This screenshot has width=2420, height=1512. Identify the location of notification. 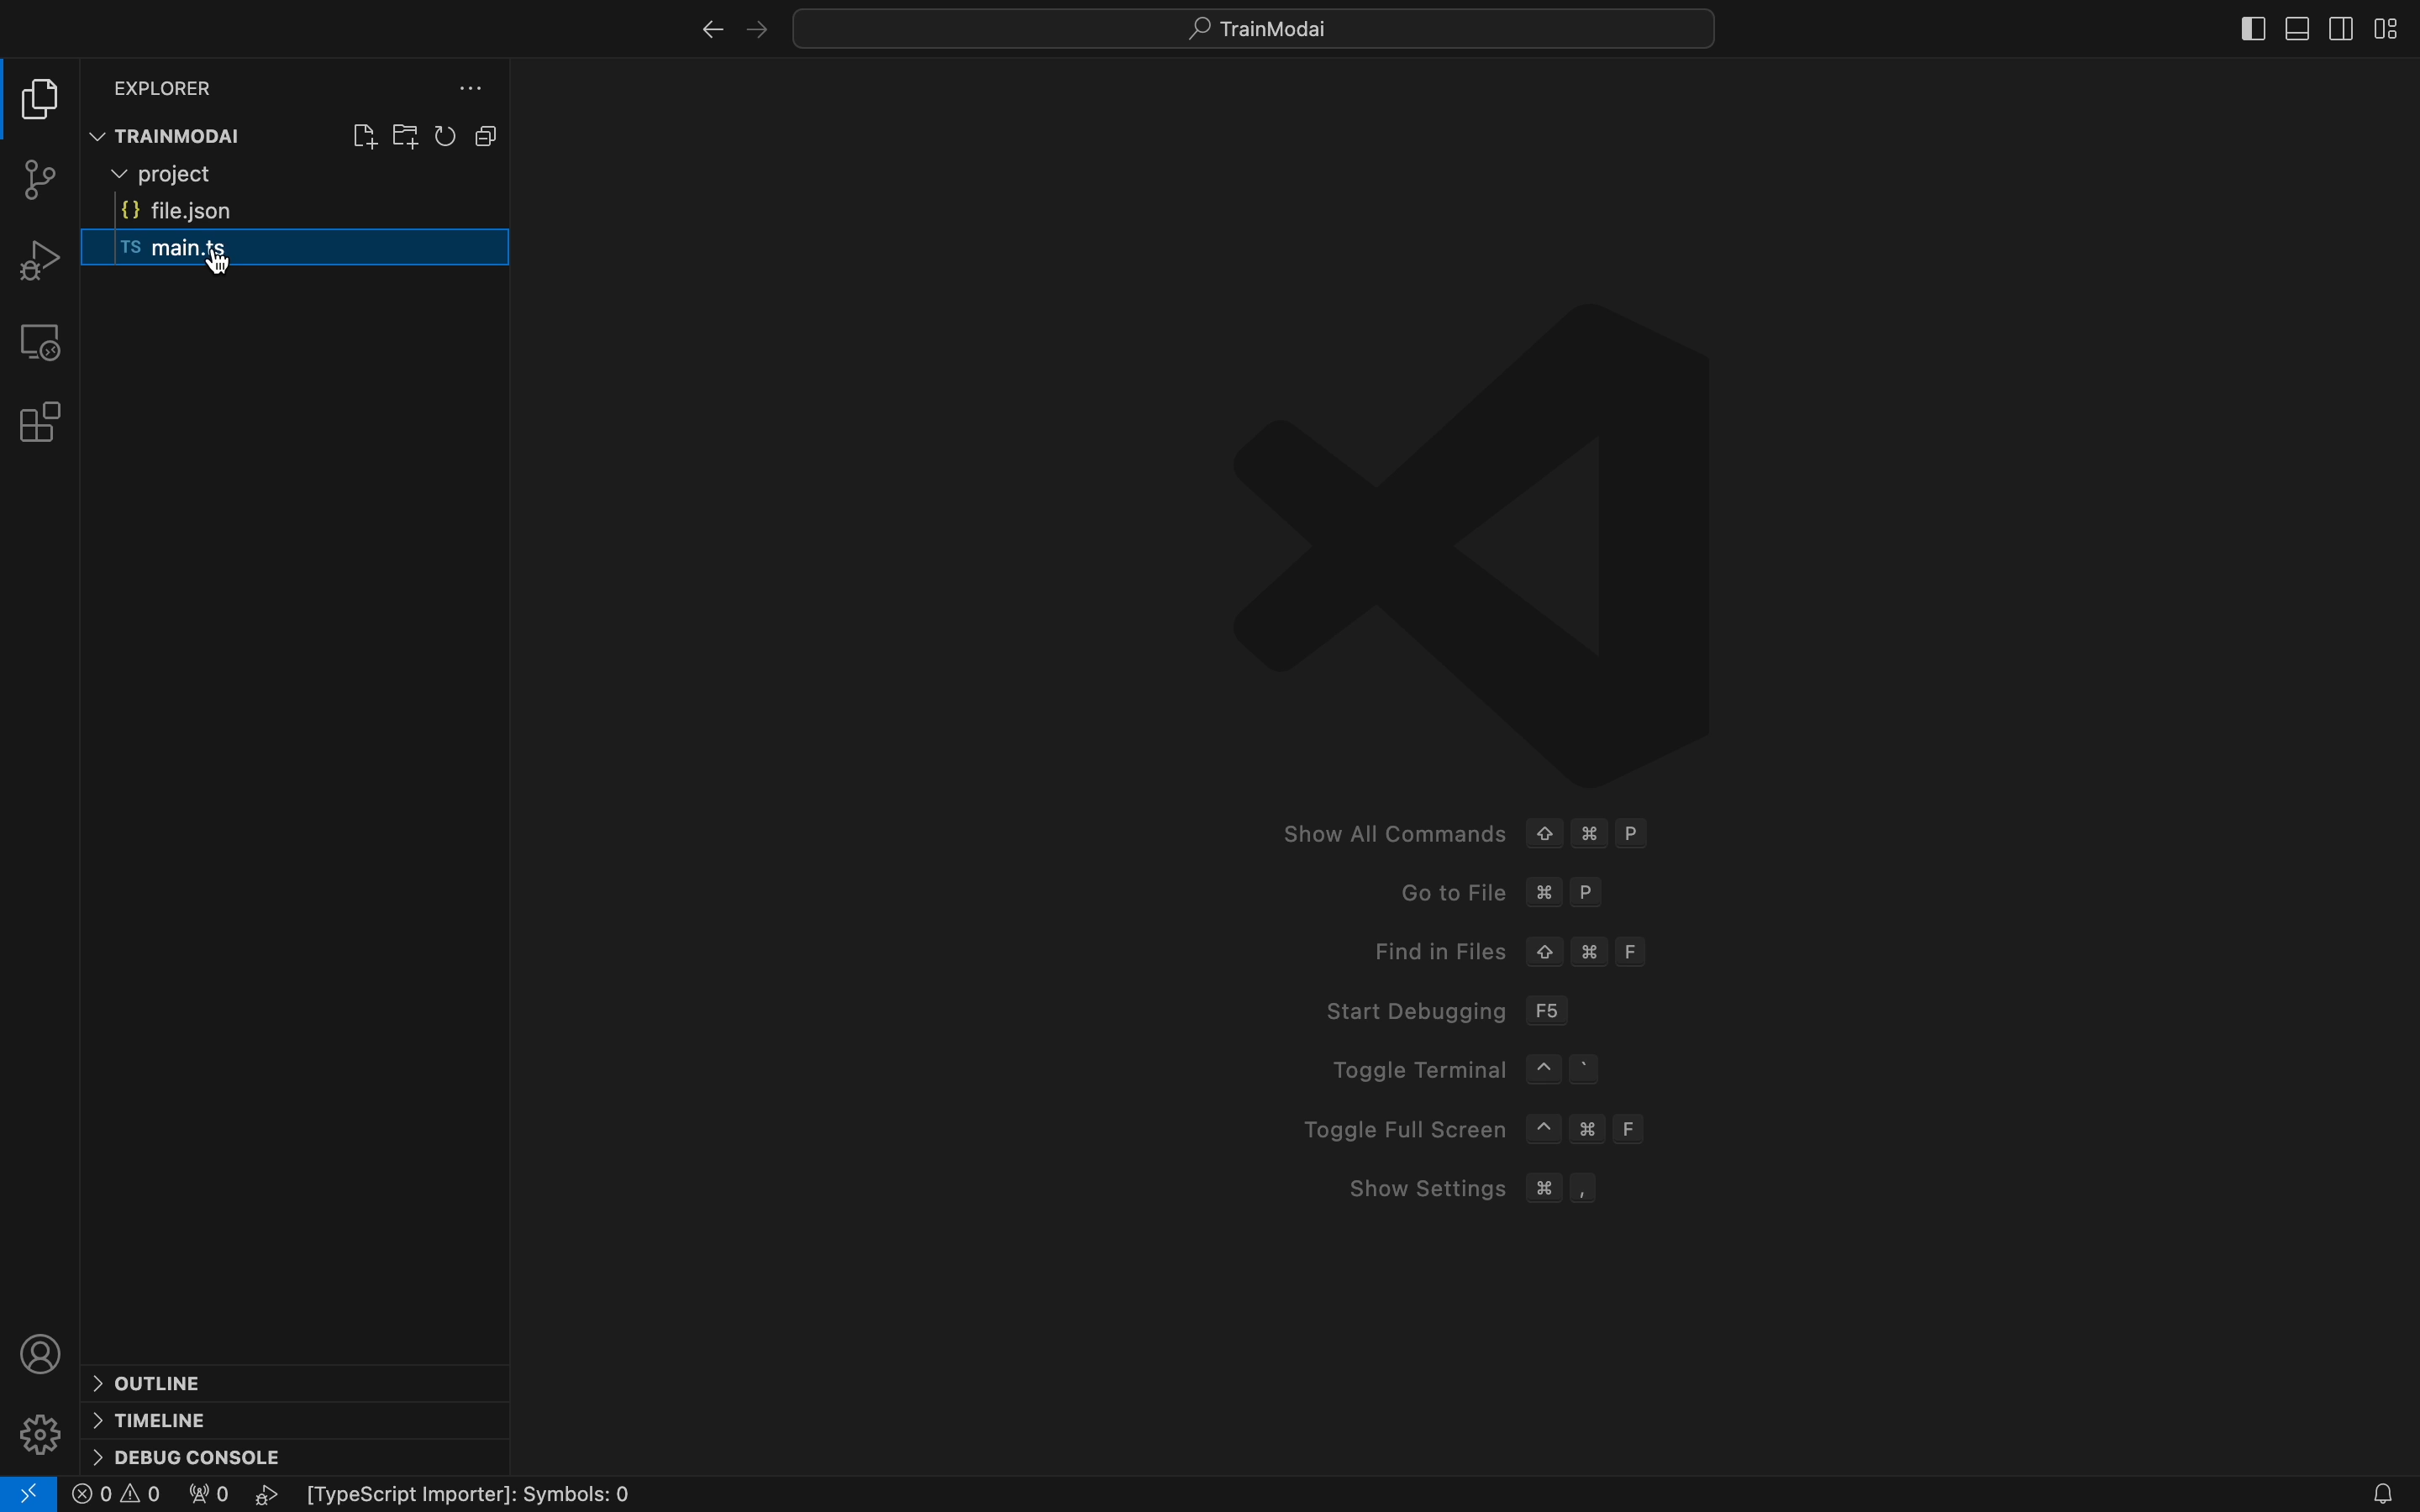
(2357, 1488).